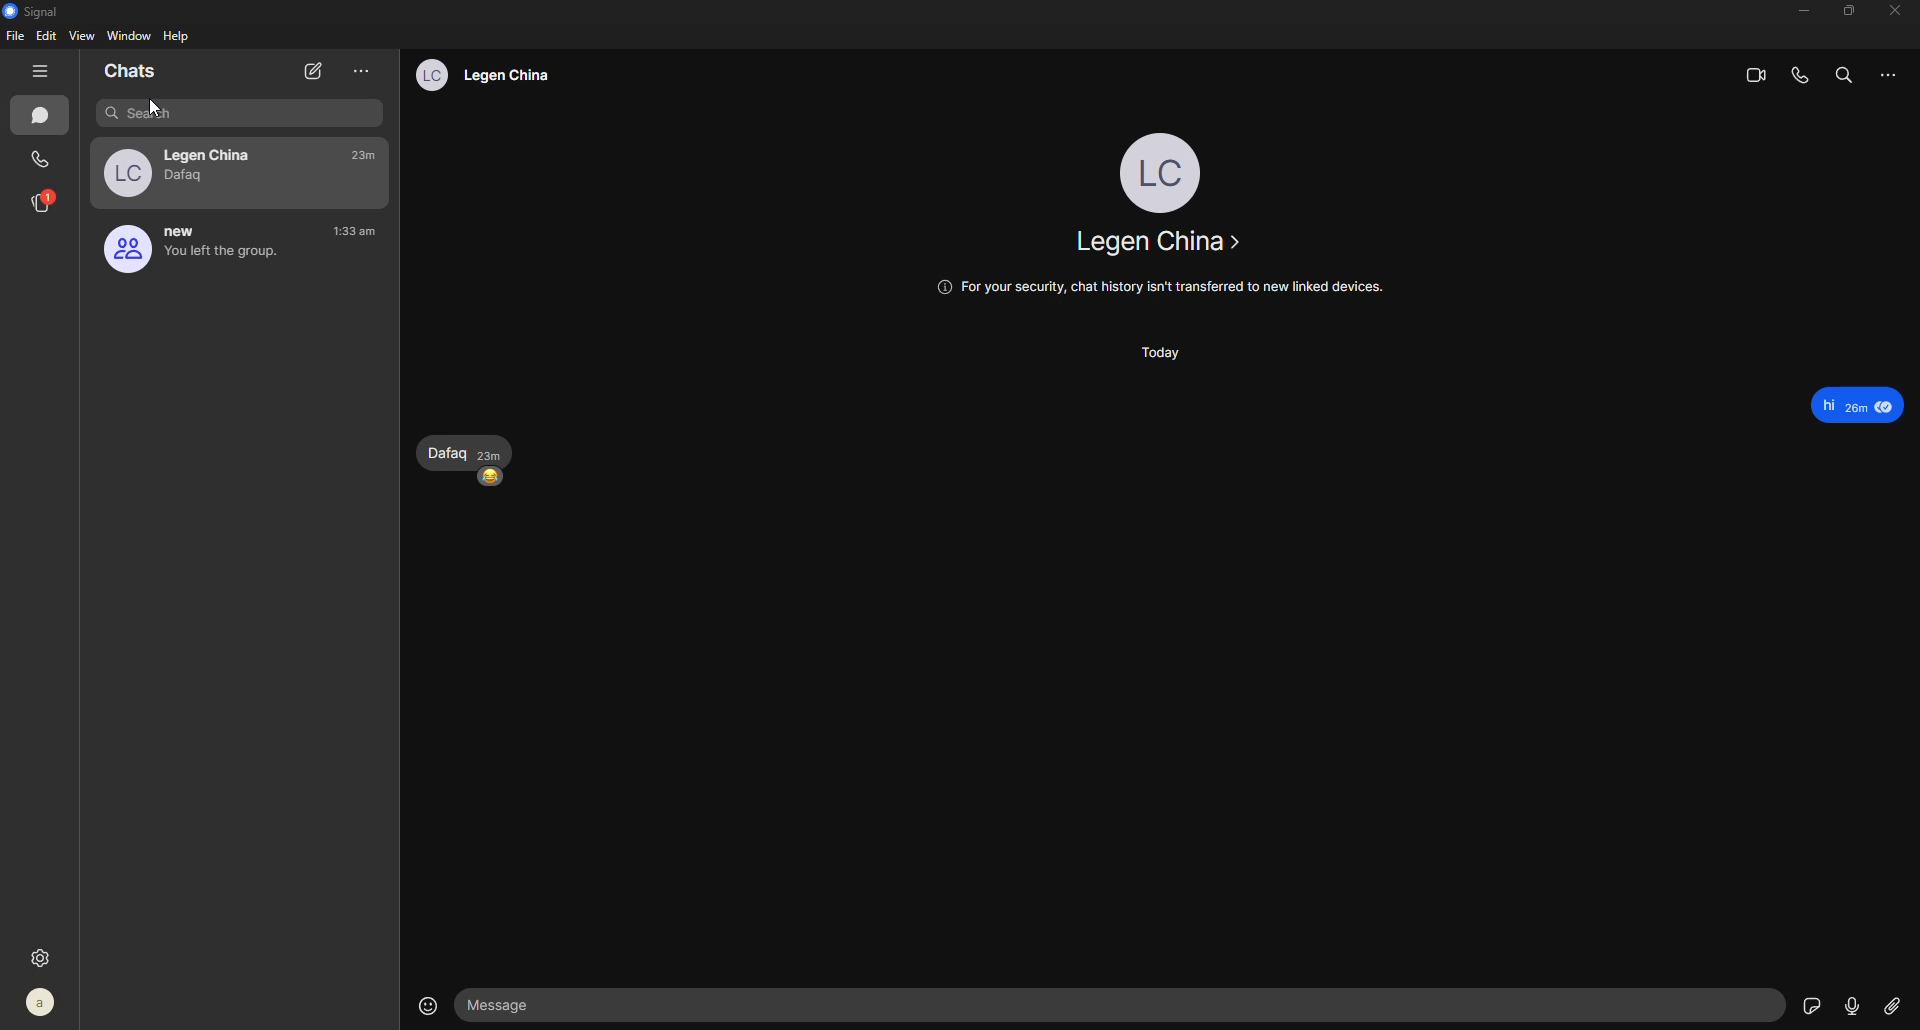 The image size is (1920, 1030). Describe the element at coordinates (1748, 75) in the screenshot. I see `video call` at that location.